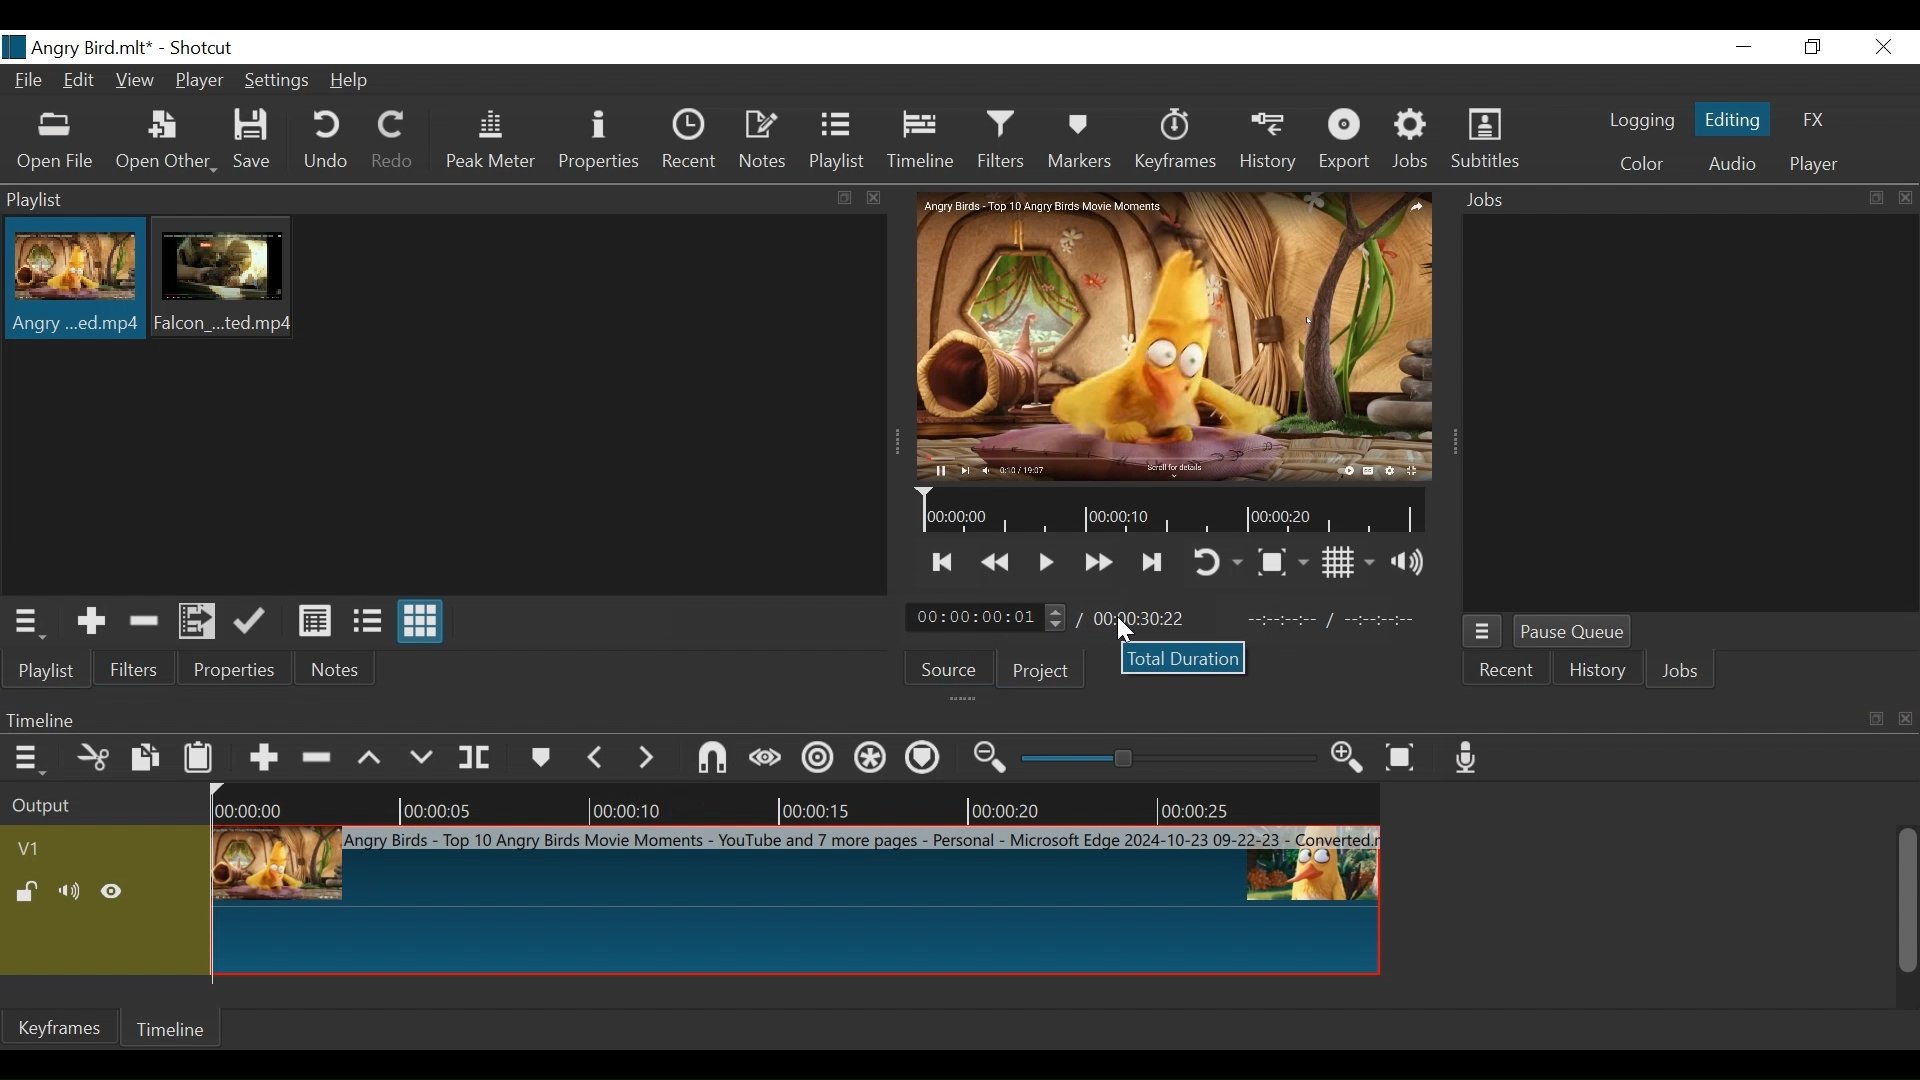  I want to click on Jobs, so click(1685, 201).